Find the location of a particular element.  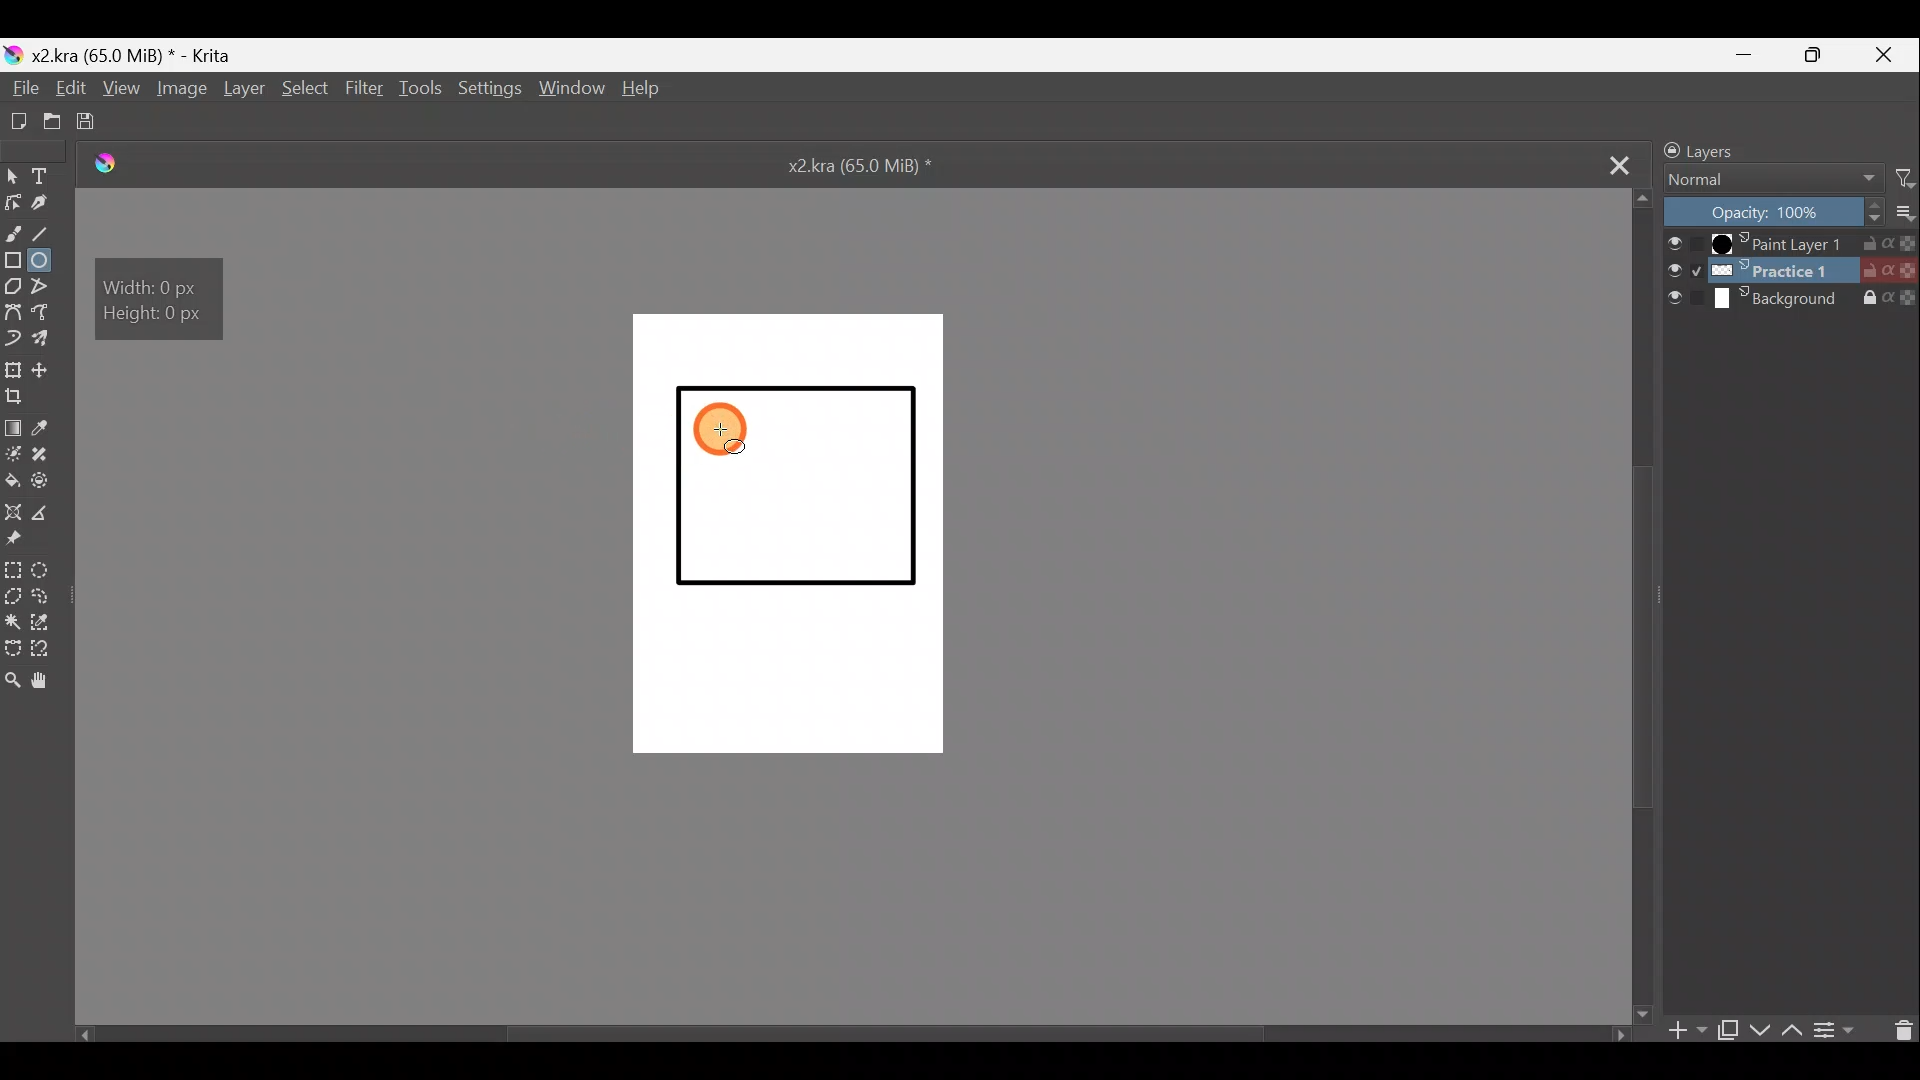

Open existing document is located at coordinates (51, 120).